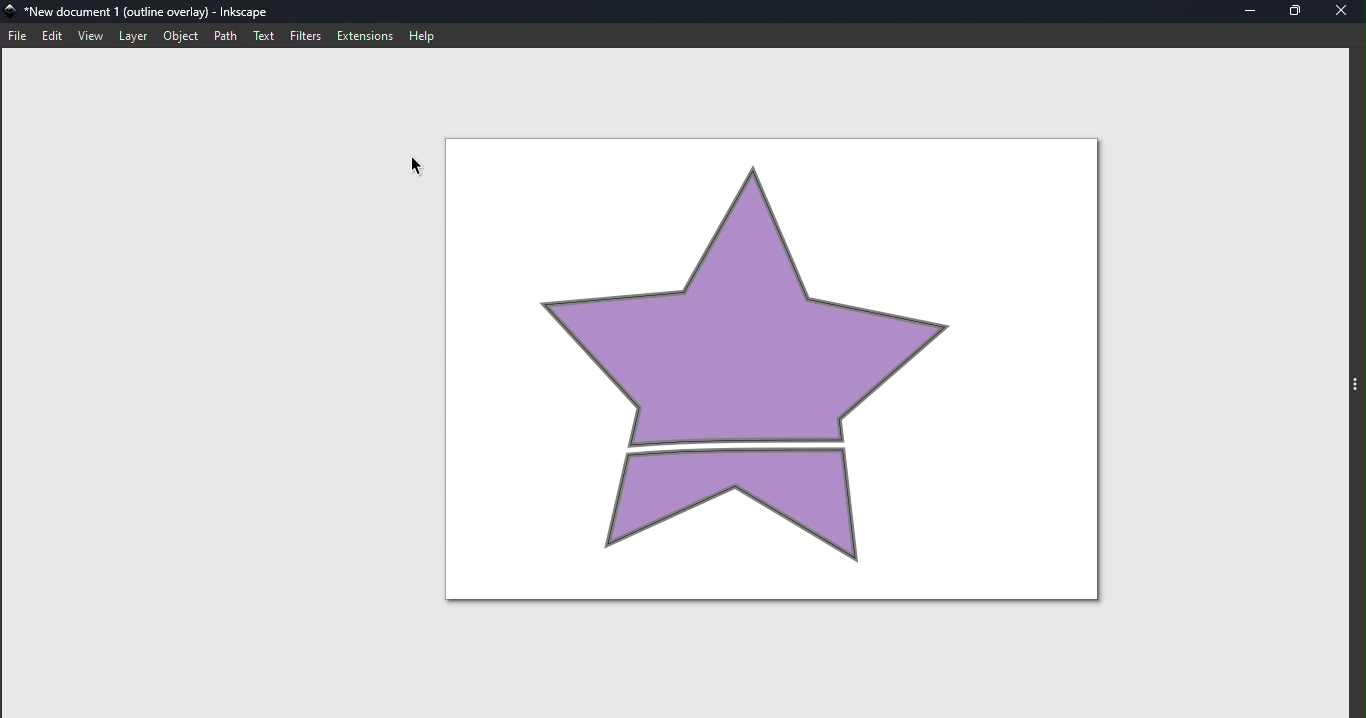  I want to click on Close, so click(1343, 11).